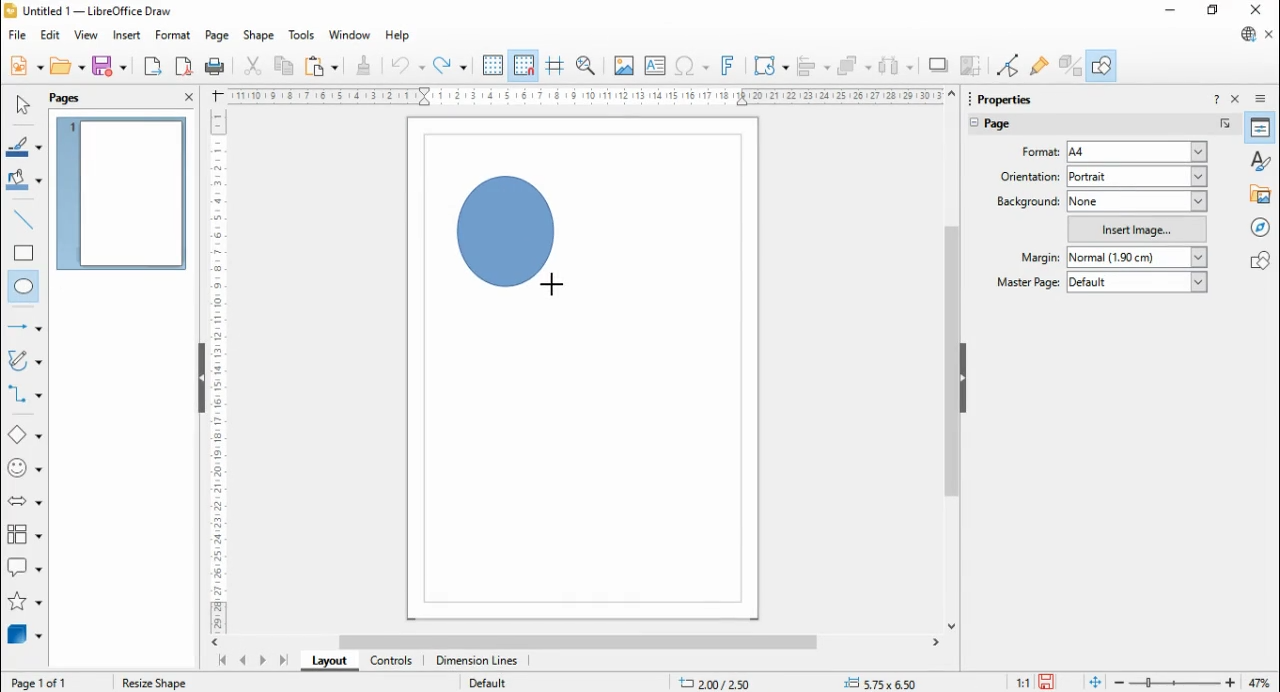 Image resolution: width=1280 pixels, height=692 pixels. I want to click on Resize shape, so click(154, 680).